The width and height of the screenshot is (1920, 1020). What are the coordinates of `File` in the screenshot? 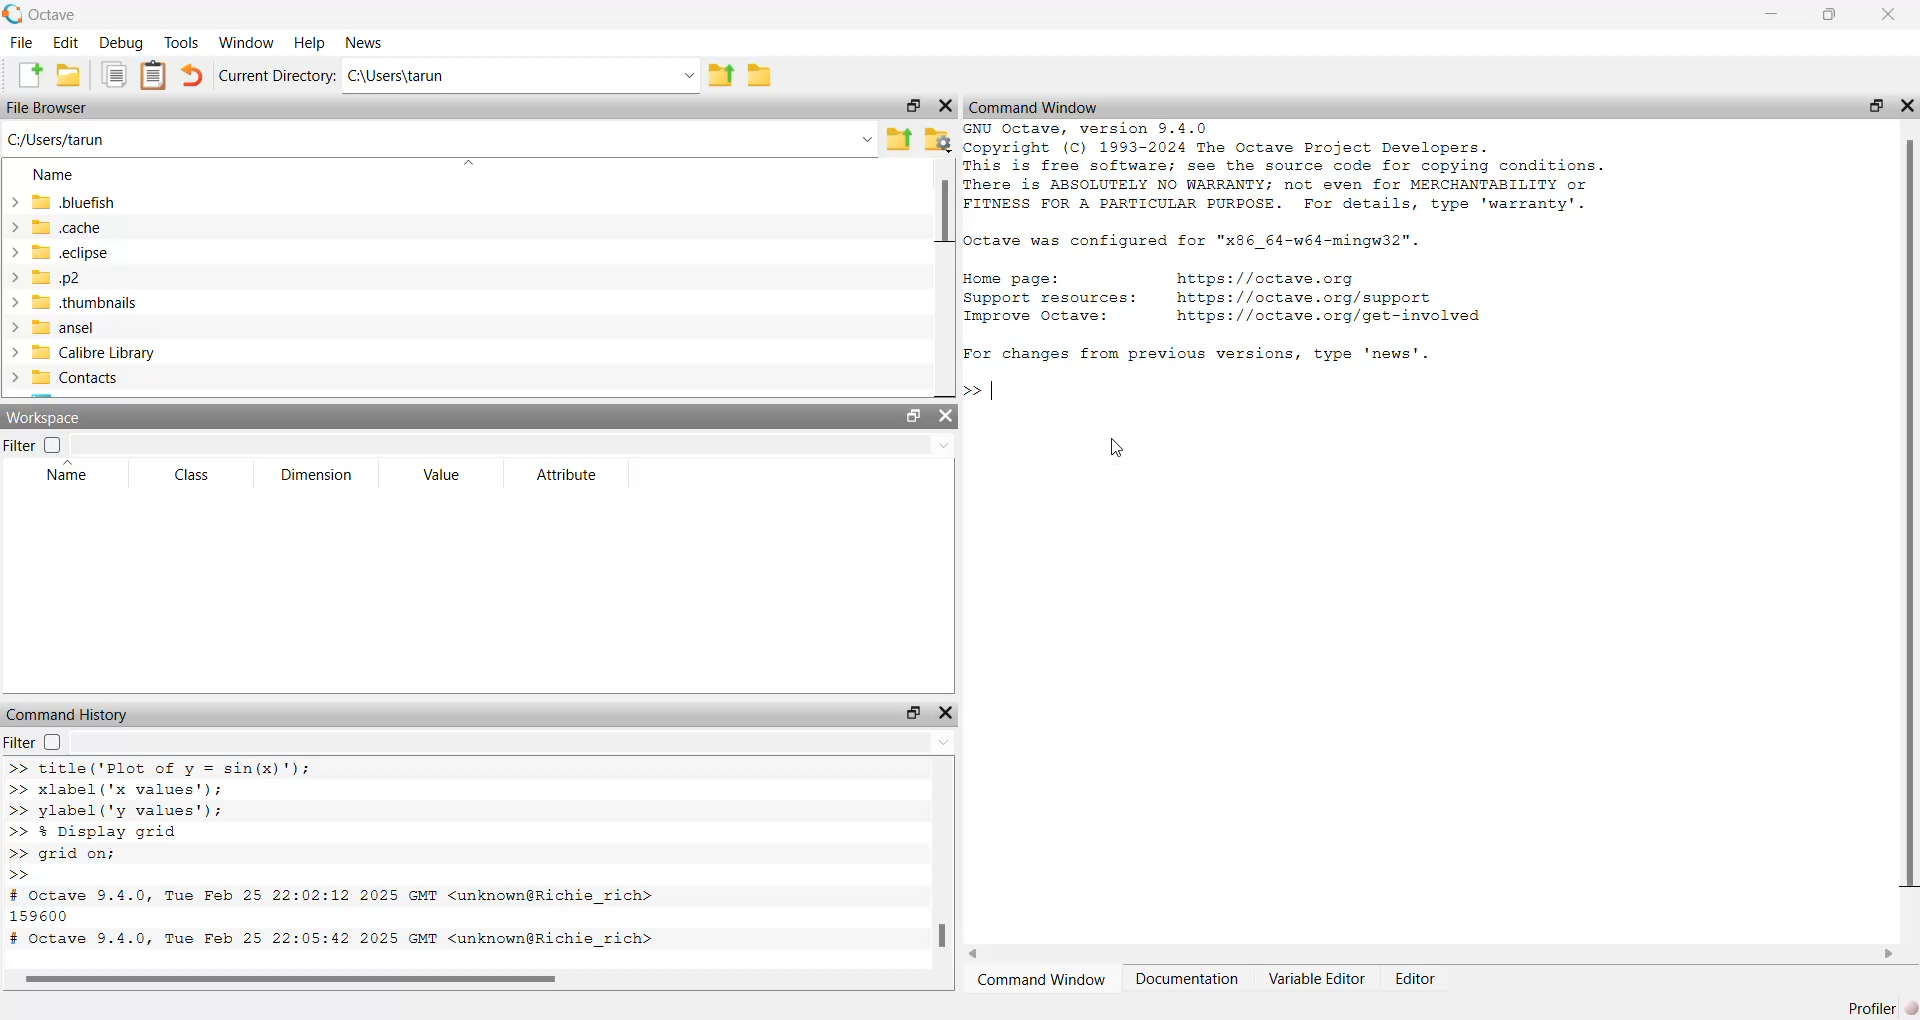 It's located at (22, 42).